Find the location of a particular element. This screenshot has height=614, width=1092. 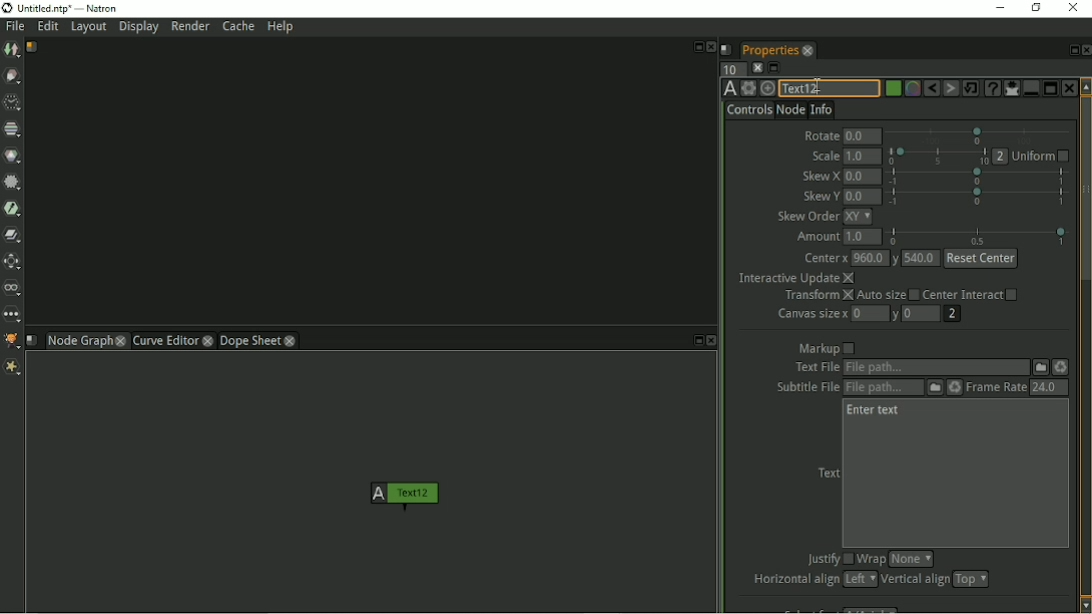

Skew X is located at coordinates (820, 177).